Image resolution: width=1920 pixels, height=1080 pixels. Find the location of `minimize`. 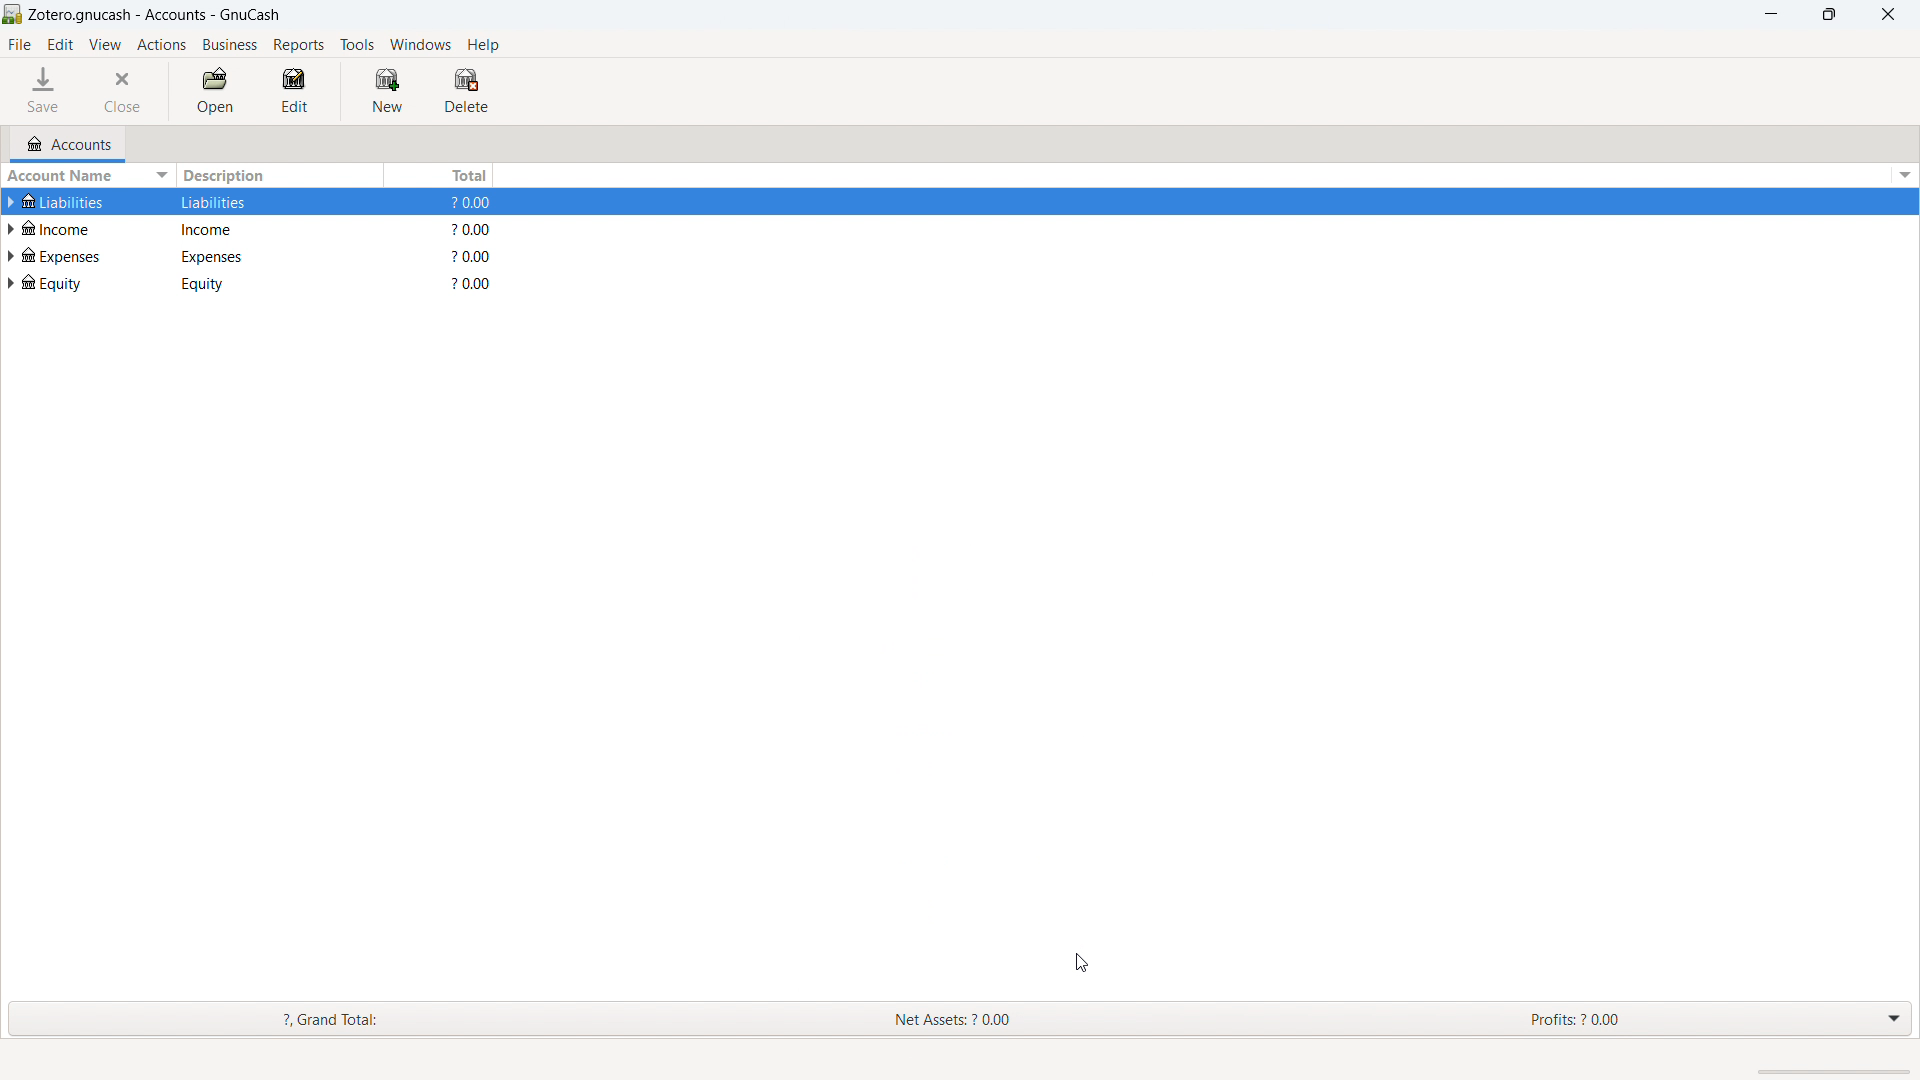

minimize is located at coordinates (1769, 13).